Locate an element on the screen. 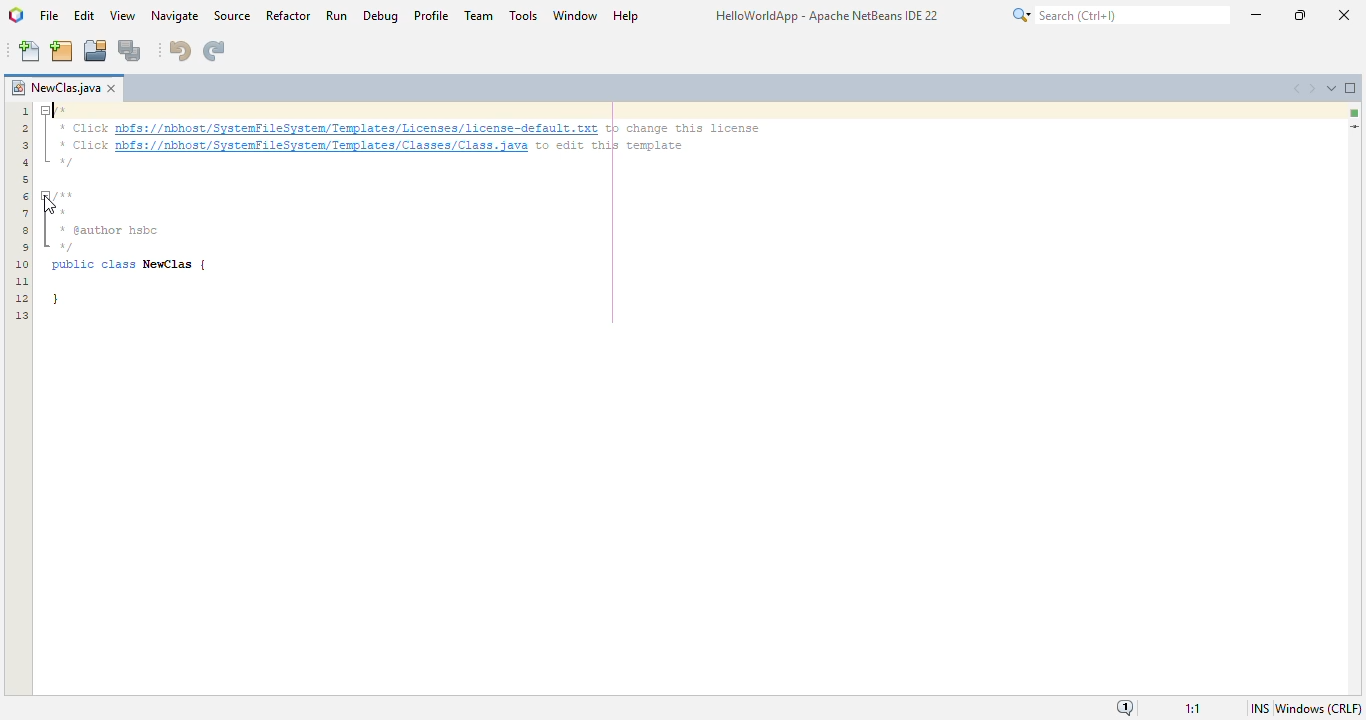  search is located at coordinates (1118, 15).